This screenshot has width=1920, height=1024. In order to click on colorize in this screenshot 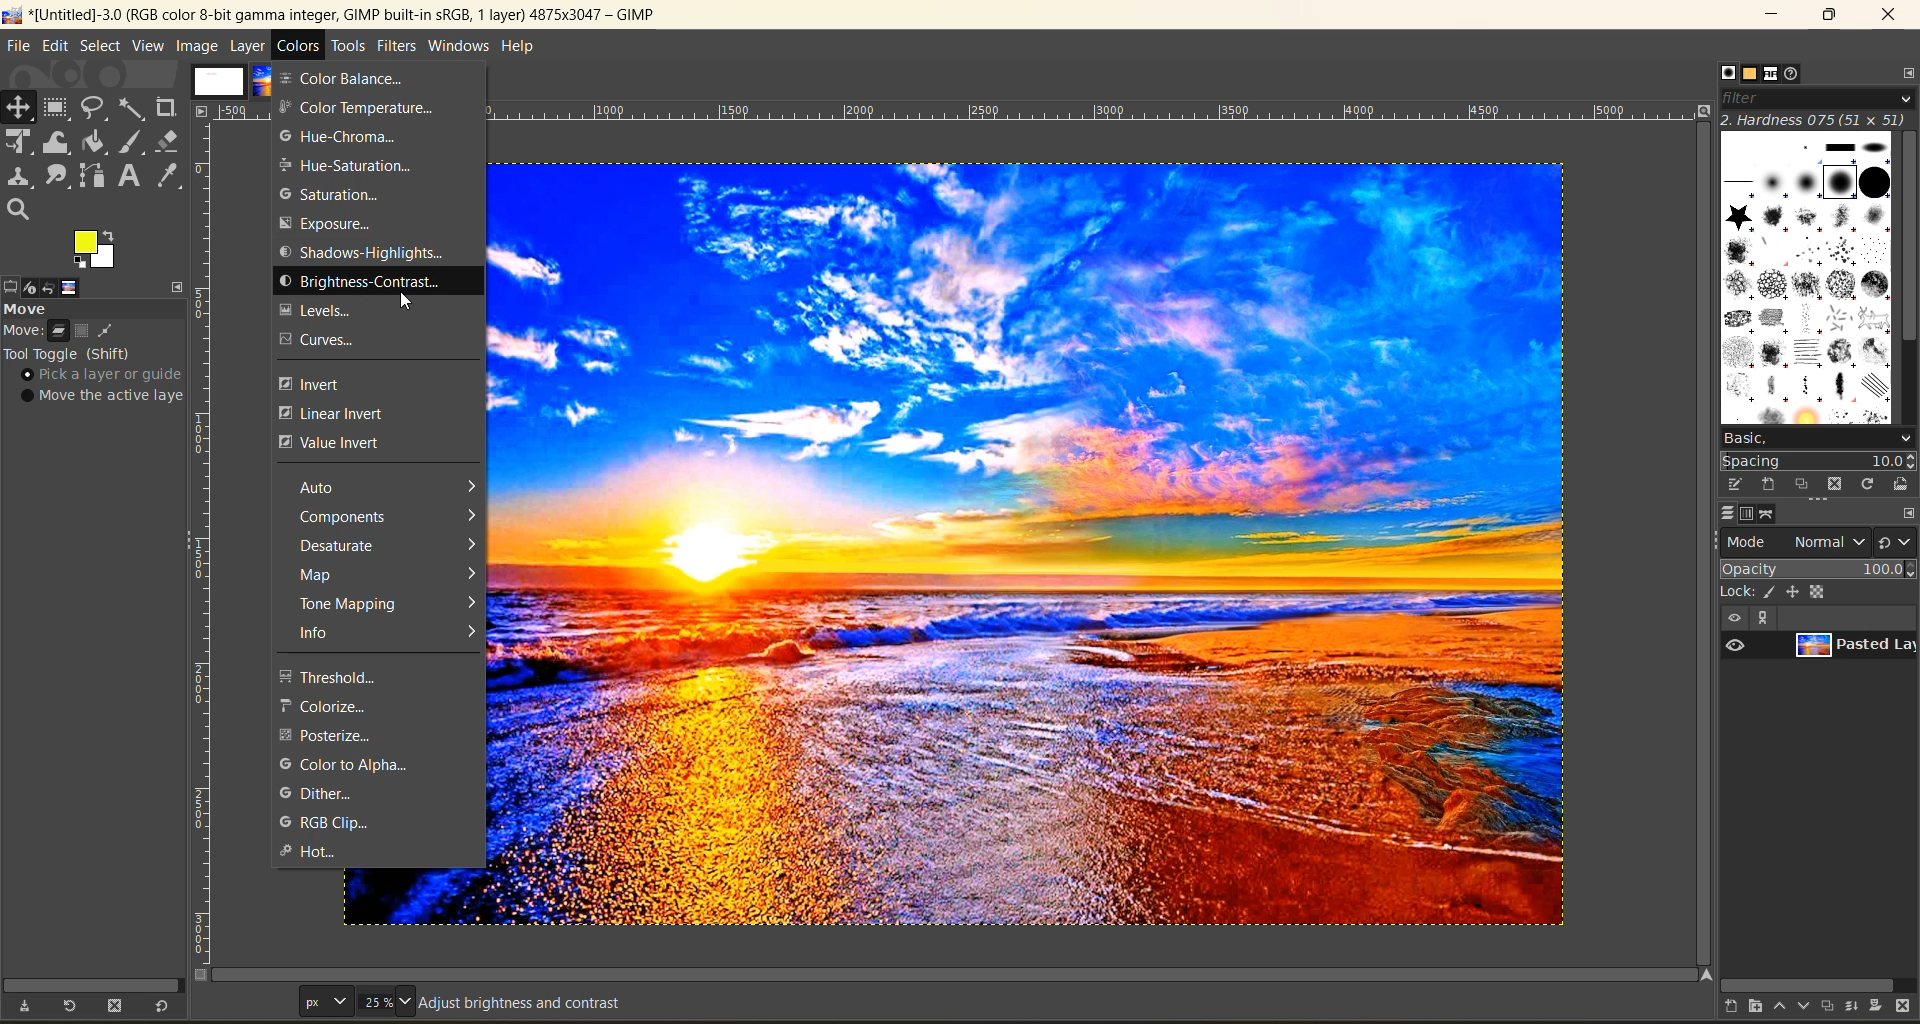, I will do `click(346, 707)`.